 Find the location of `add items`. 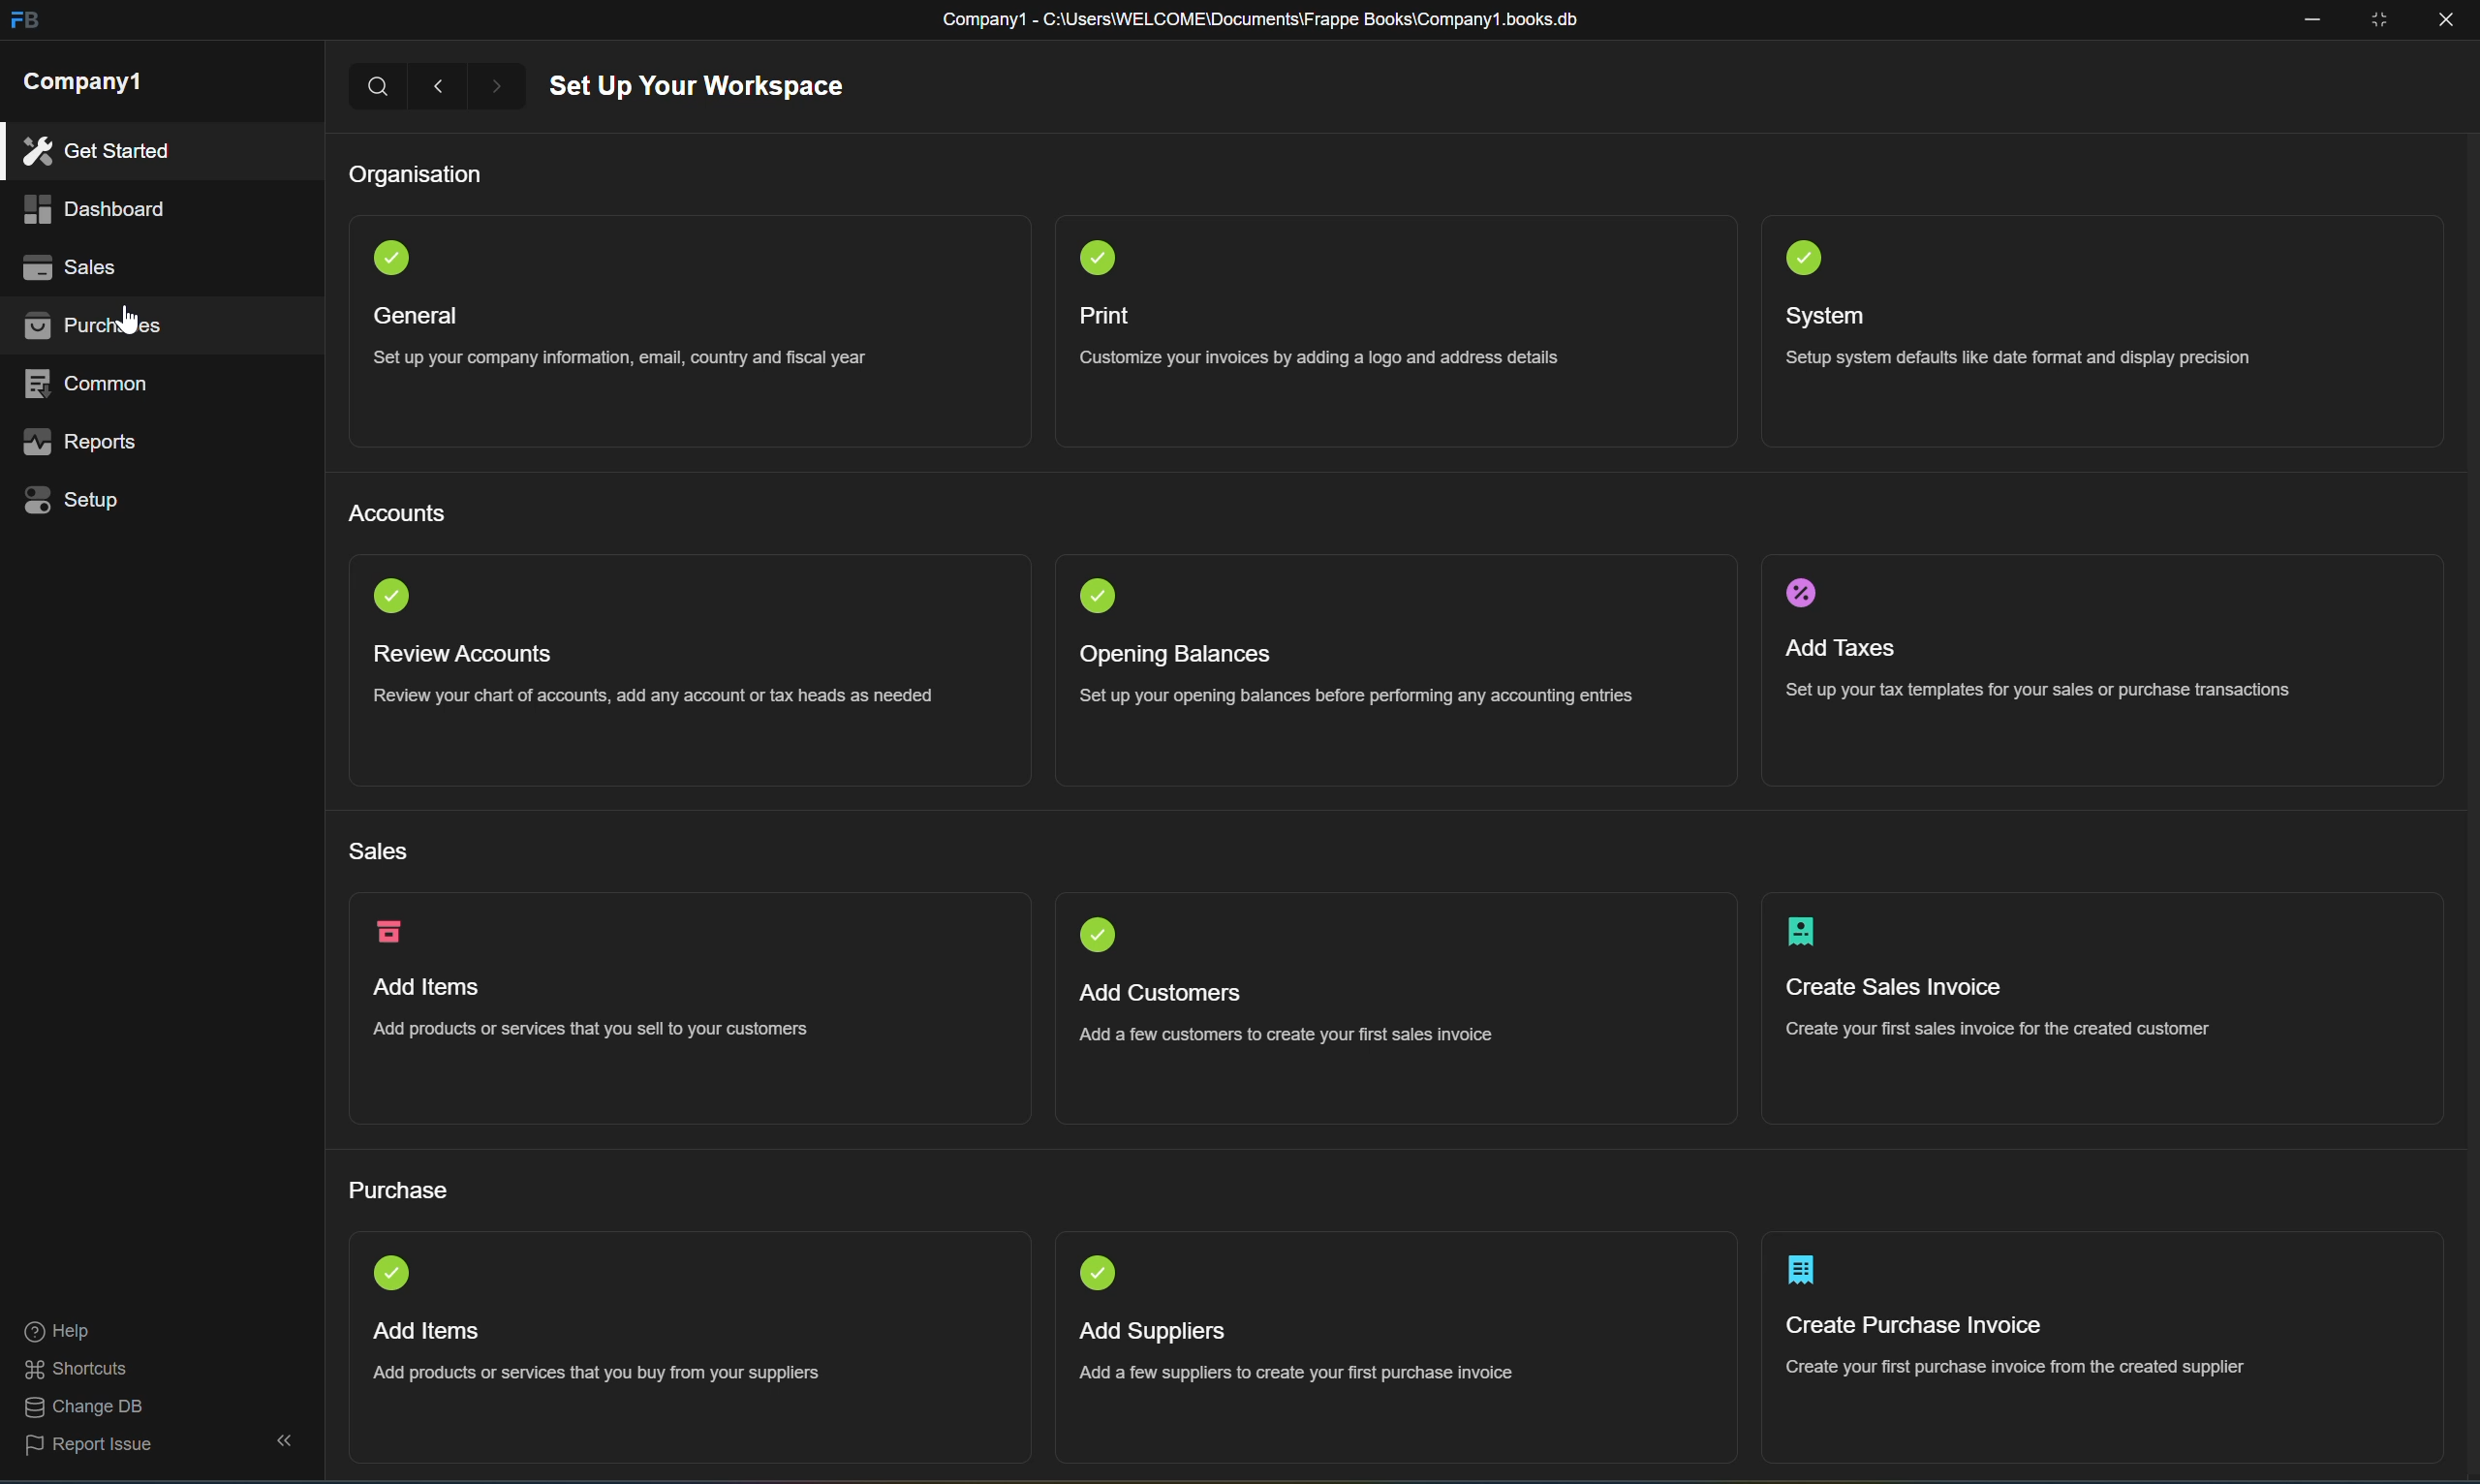

add items is located at coordinates (425, 988).